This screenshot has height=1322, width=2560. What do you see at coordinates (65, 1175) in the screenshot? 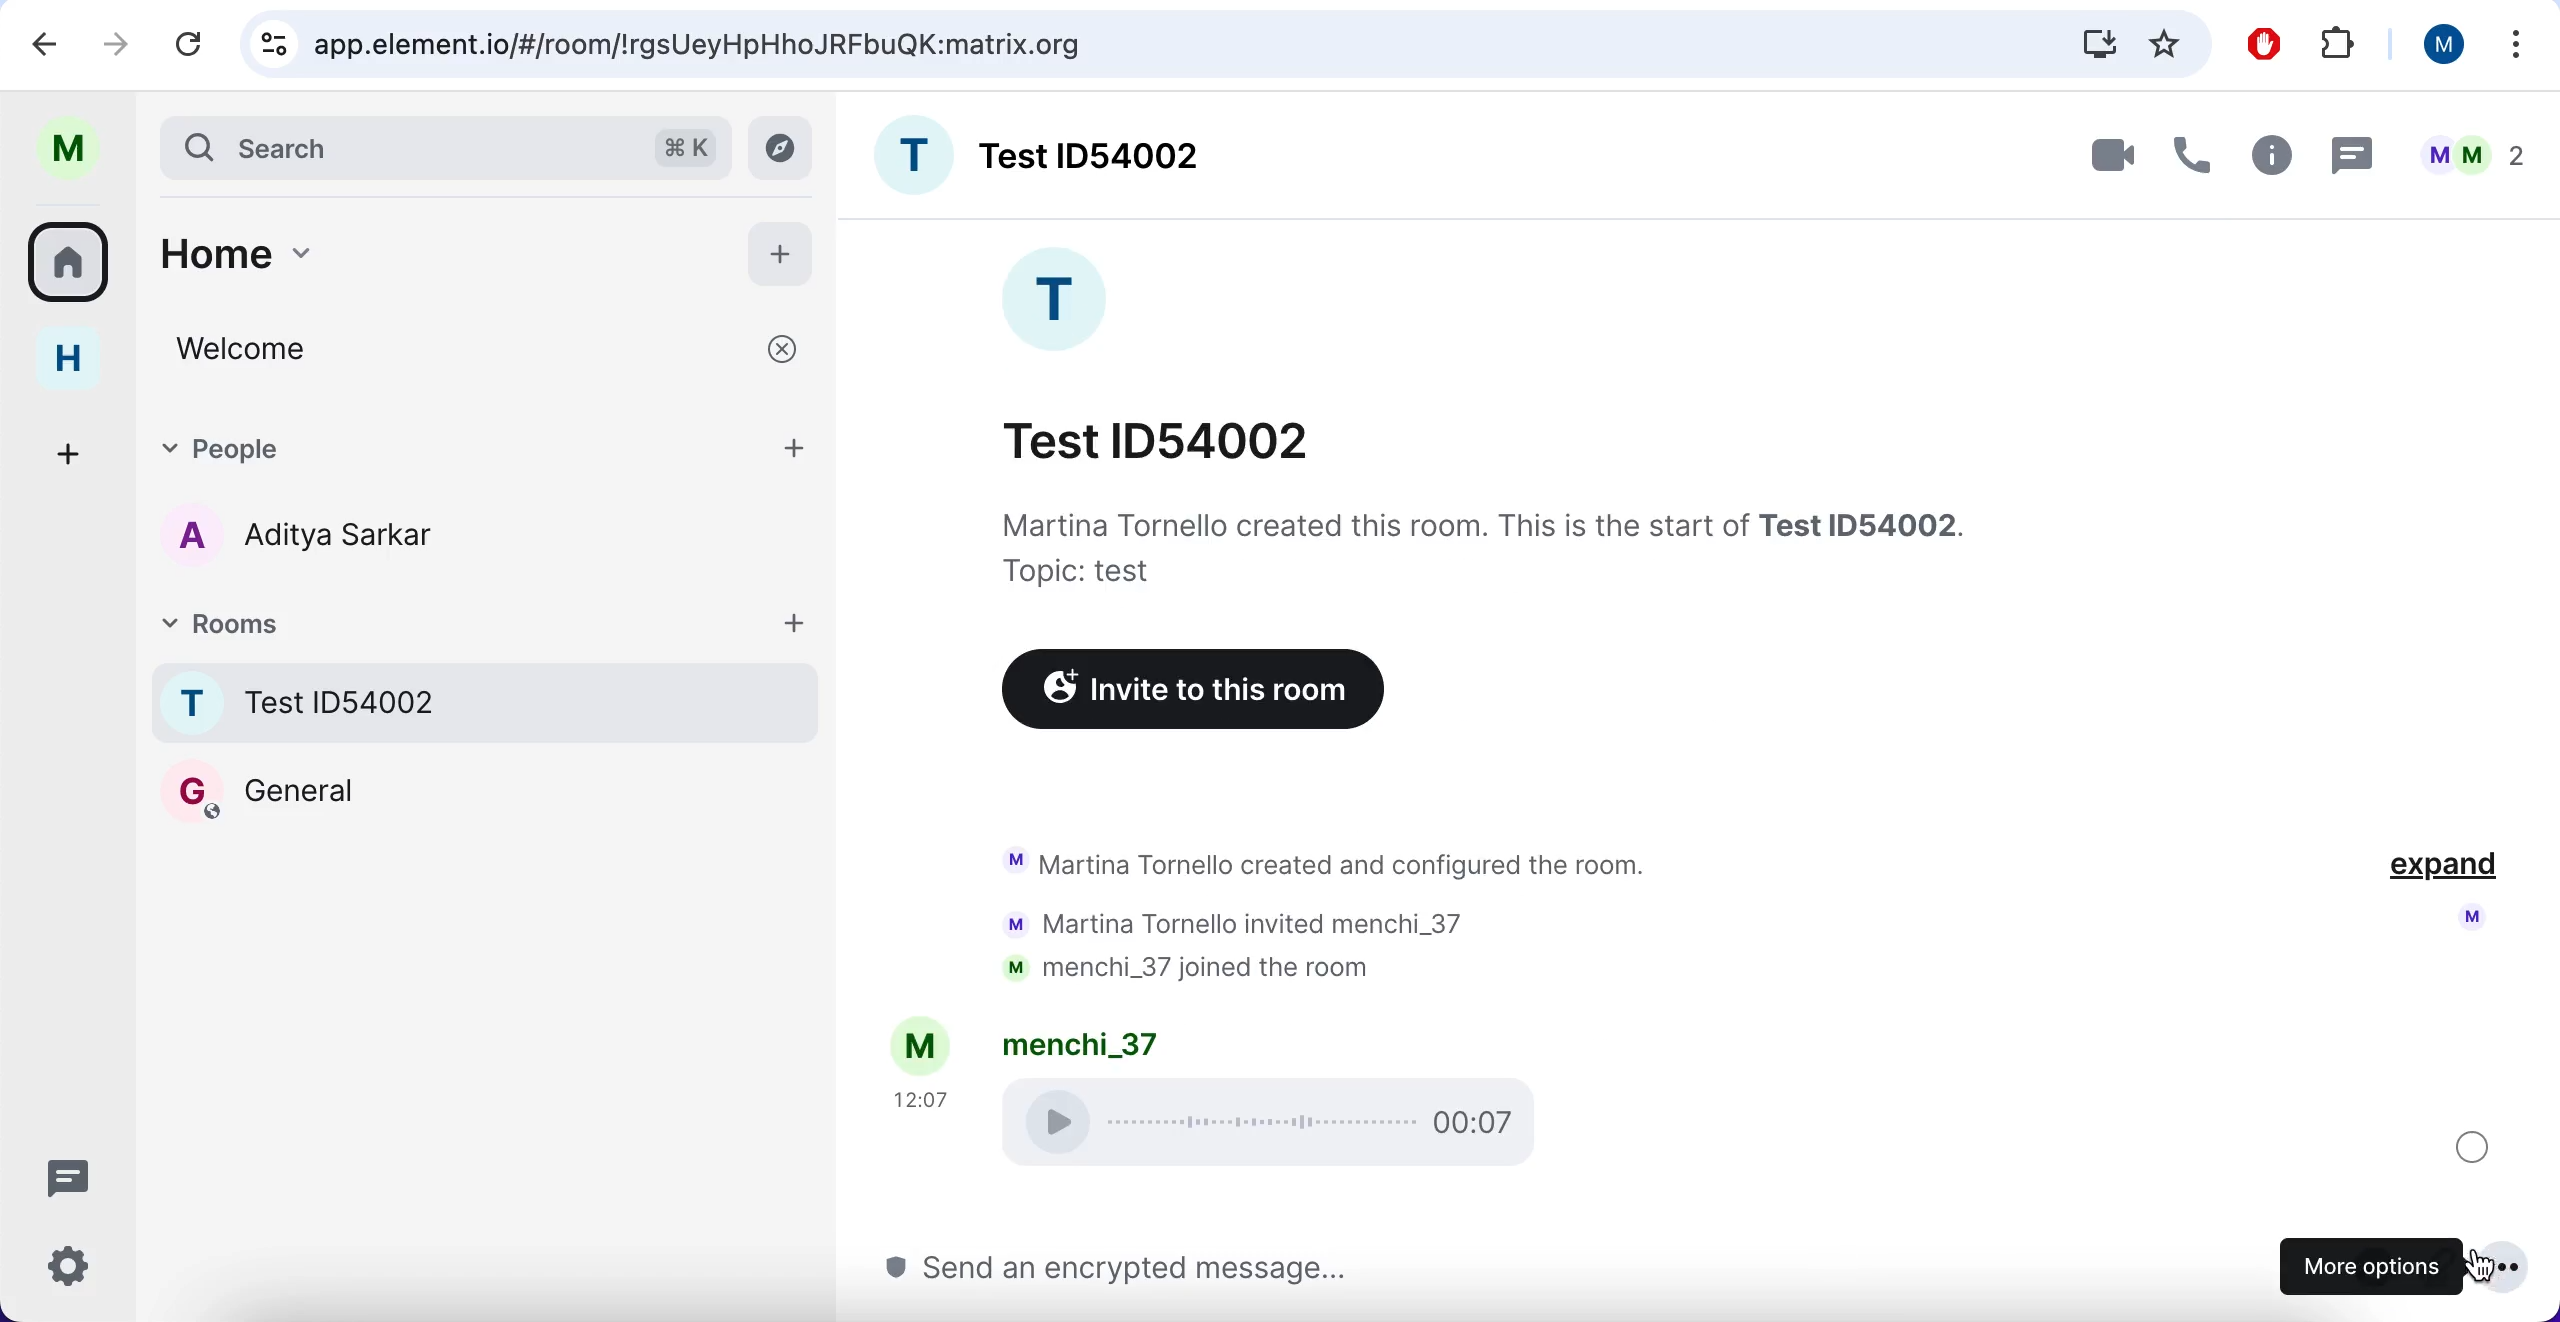
I see `threads` at bounding box center [65, 1175].